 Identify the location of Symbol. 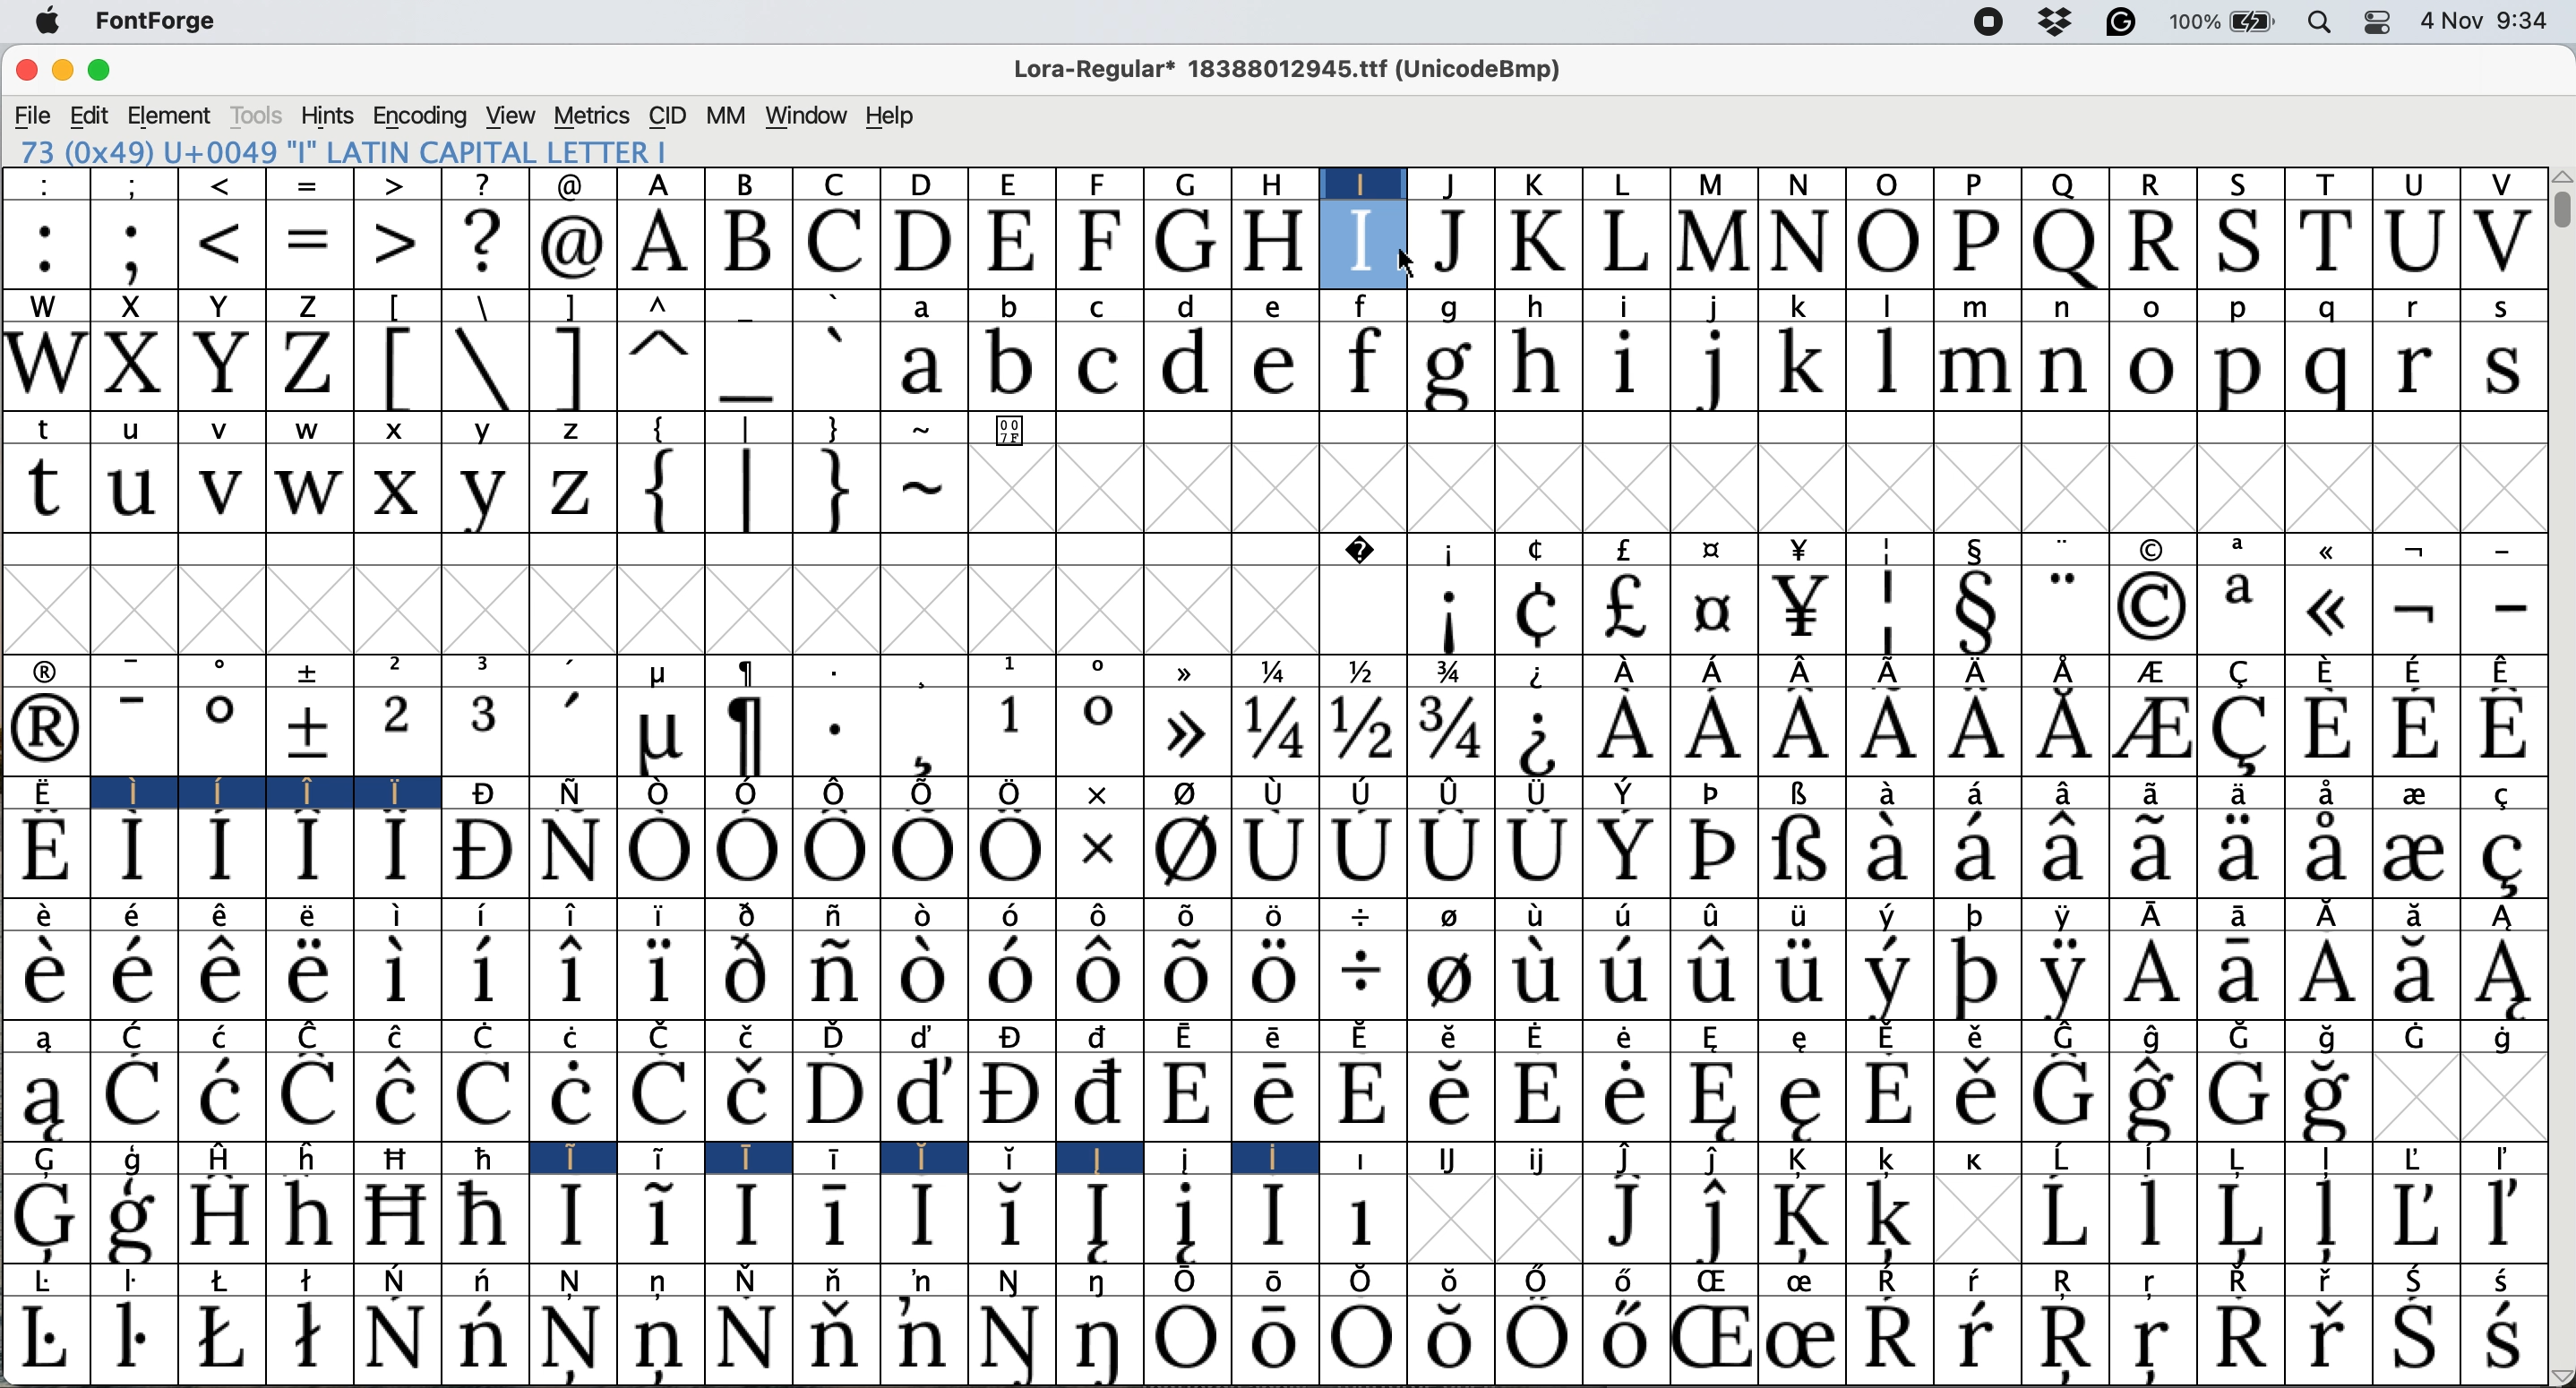
(1976, 794).